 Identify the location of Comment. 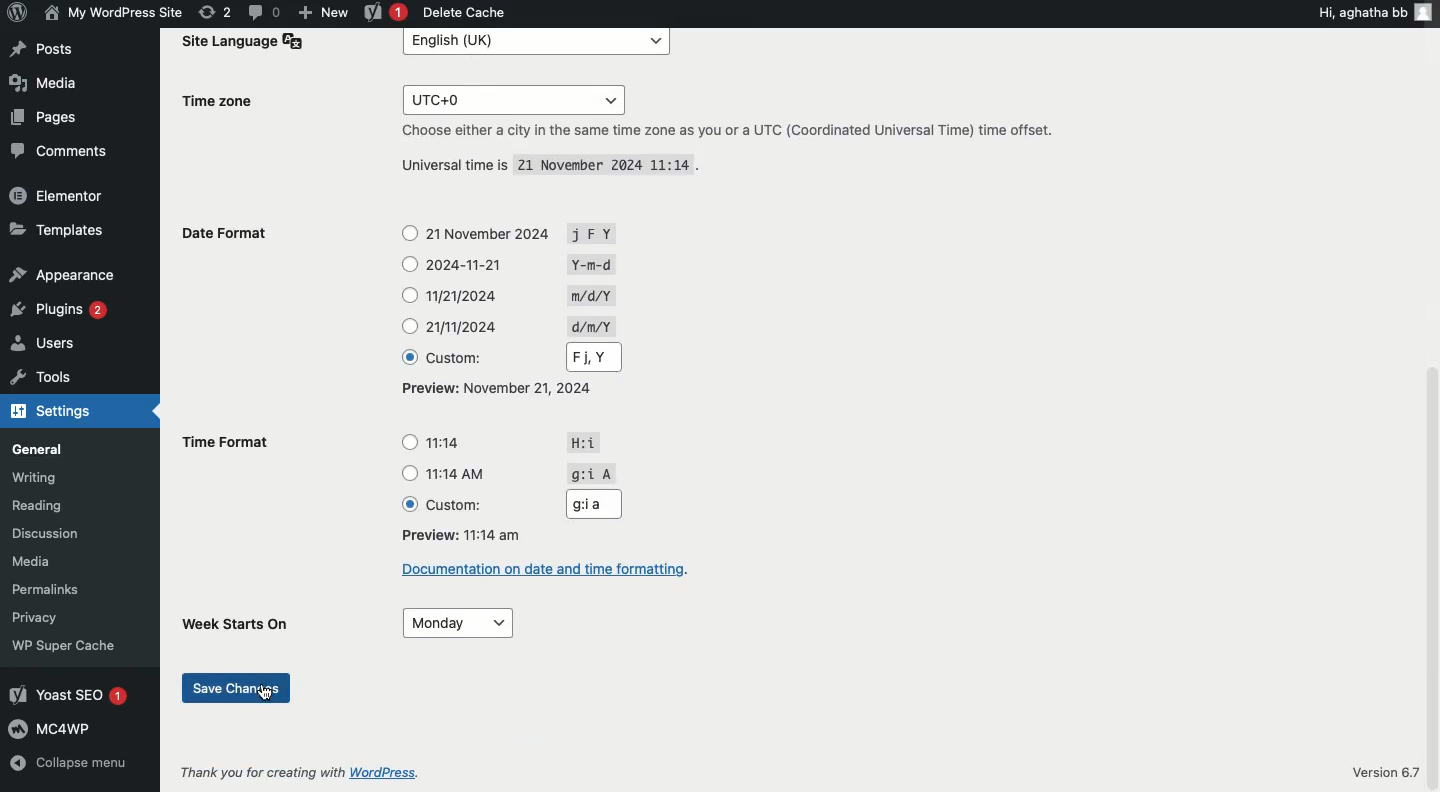
(266, 12).